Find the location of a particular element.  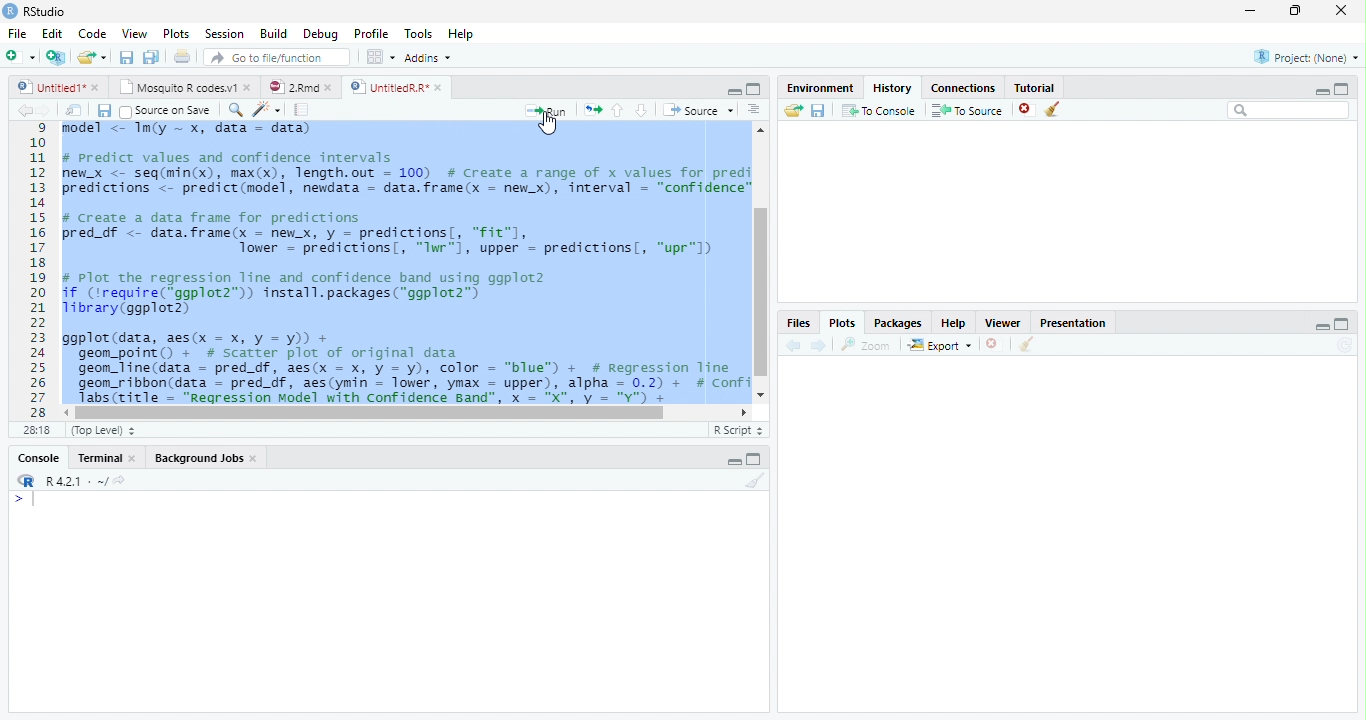

Print is located at coordinates (183, 58).